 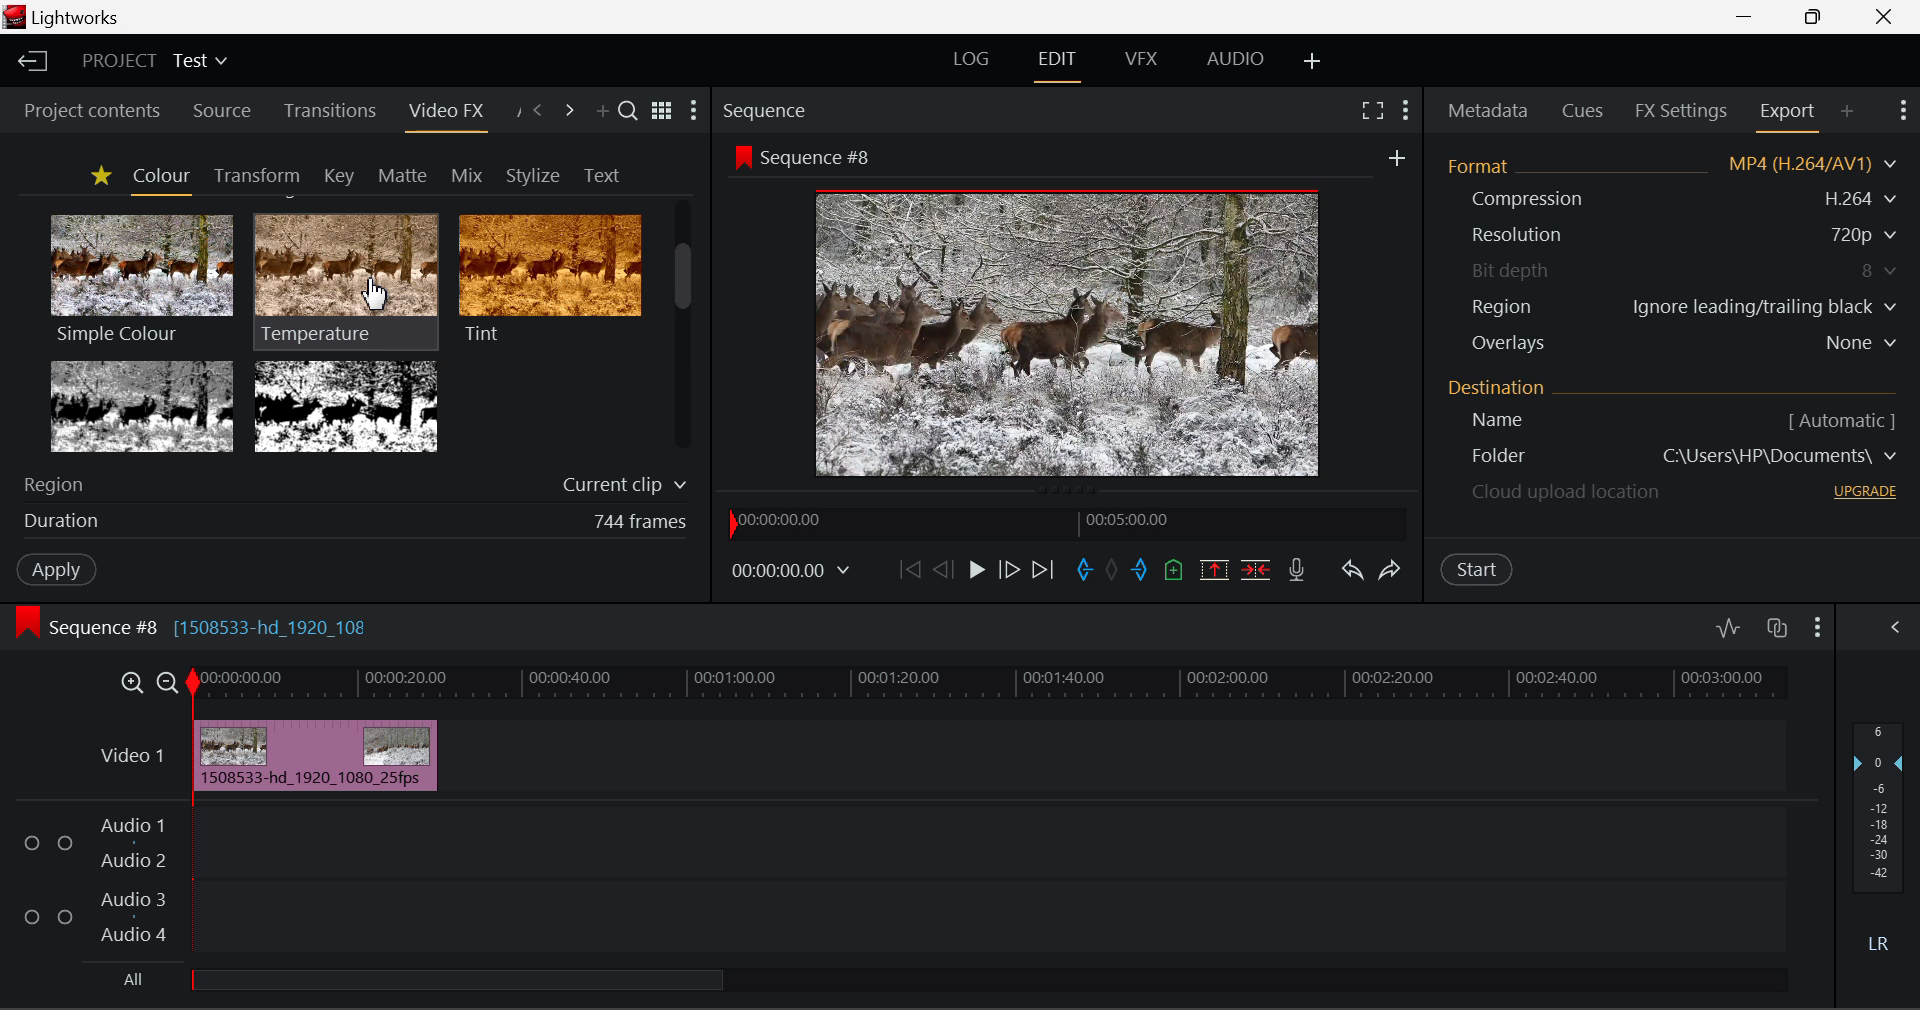 What do you see at coordinates (540, 113) in the screenshot?
I see `Previous Panel` at bounding box center [540, 113].